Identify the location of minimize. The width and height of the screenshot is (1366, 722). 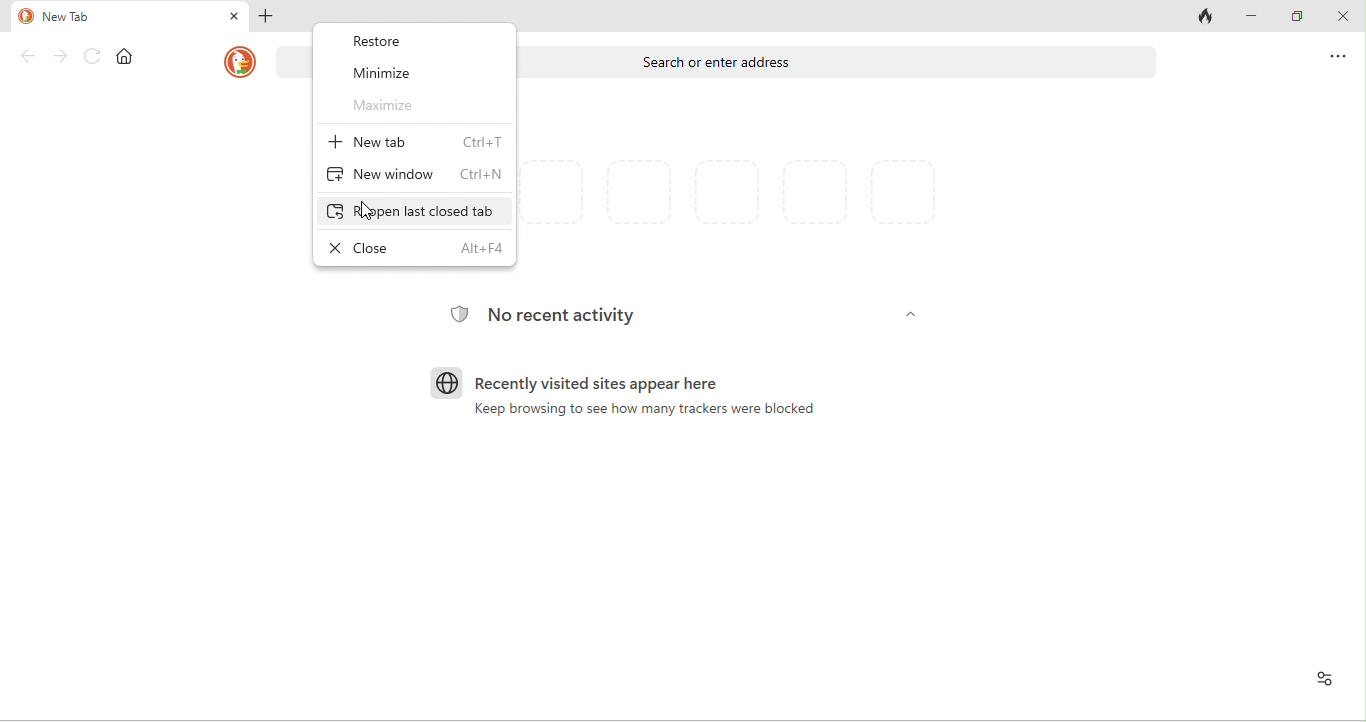
(1252, 16).